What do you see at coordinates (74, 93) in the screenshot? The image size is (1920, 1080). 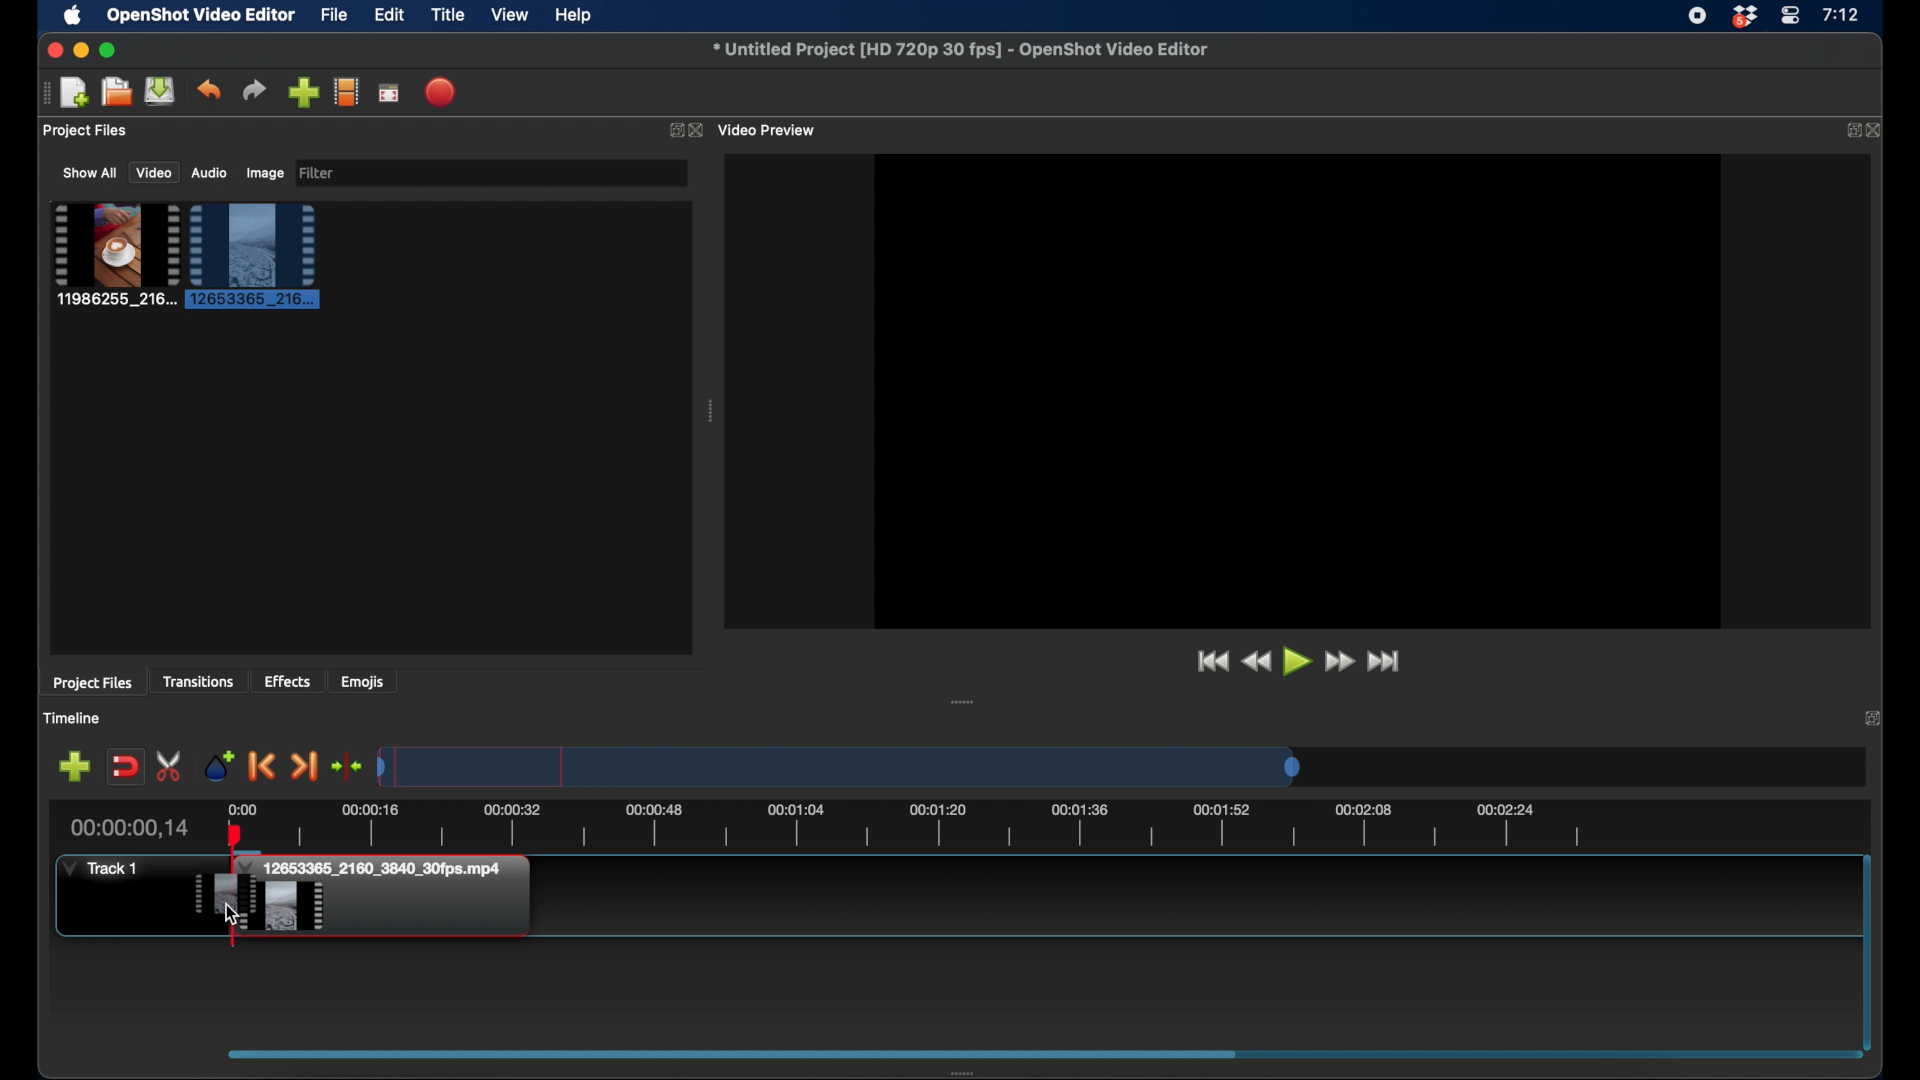 I see `new project` at bounding box center [74, 93].